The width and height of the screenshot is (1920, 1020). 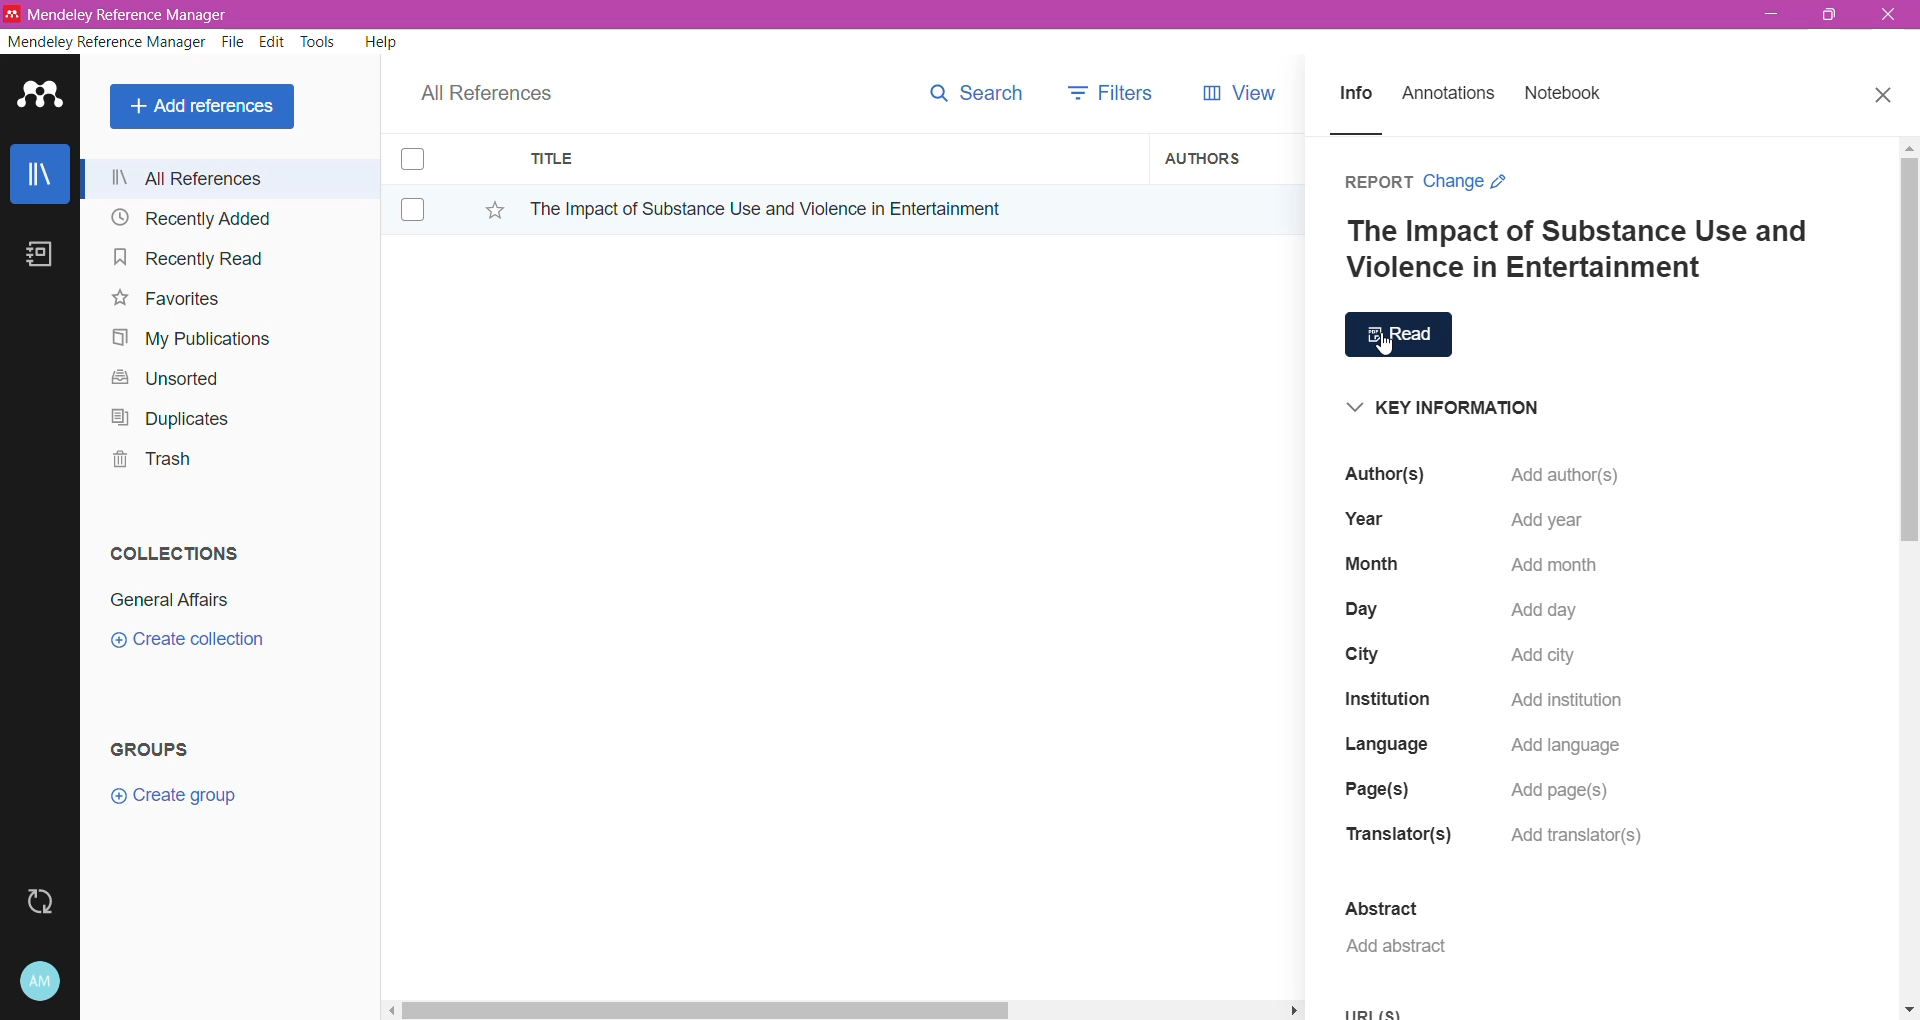 What do you see at coordinates (1378, 517) in the screenshot?
I see `Year` at bounding box center [1378, 517].